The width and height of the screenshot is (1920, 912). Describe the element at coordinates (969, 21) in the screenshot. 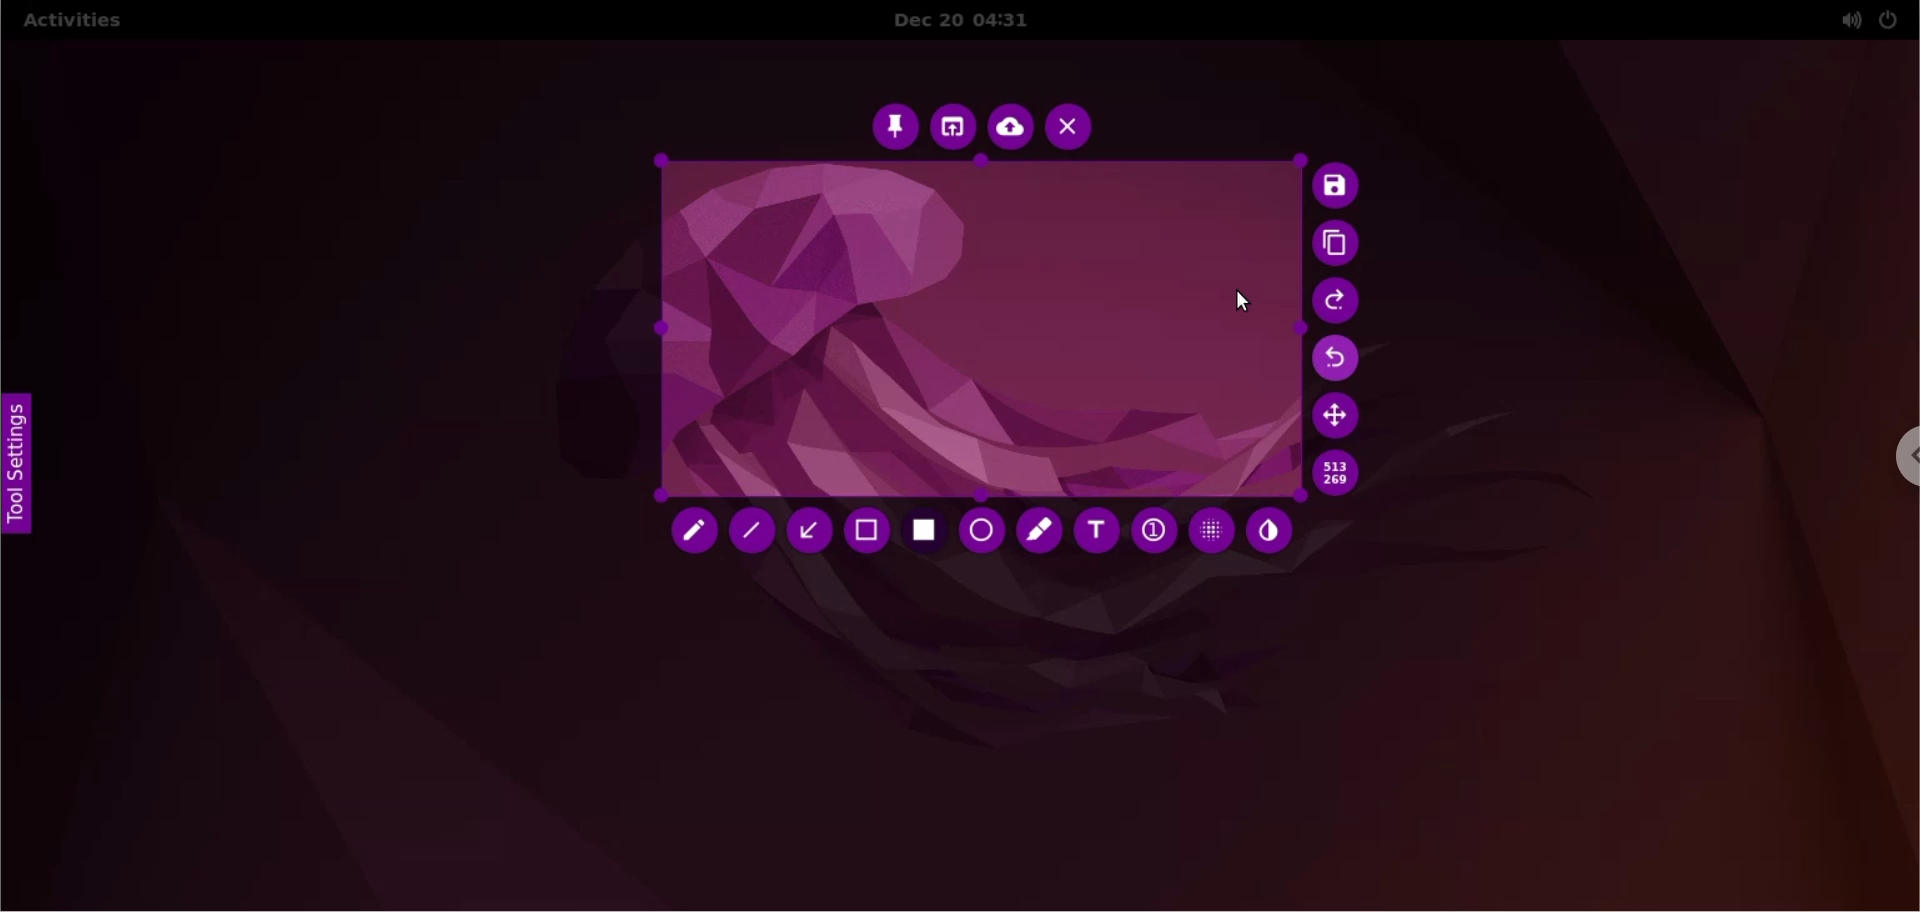

I see `Dec 20 04:31` at that location.